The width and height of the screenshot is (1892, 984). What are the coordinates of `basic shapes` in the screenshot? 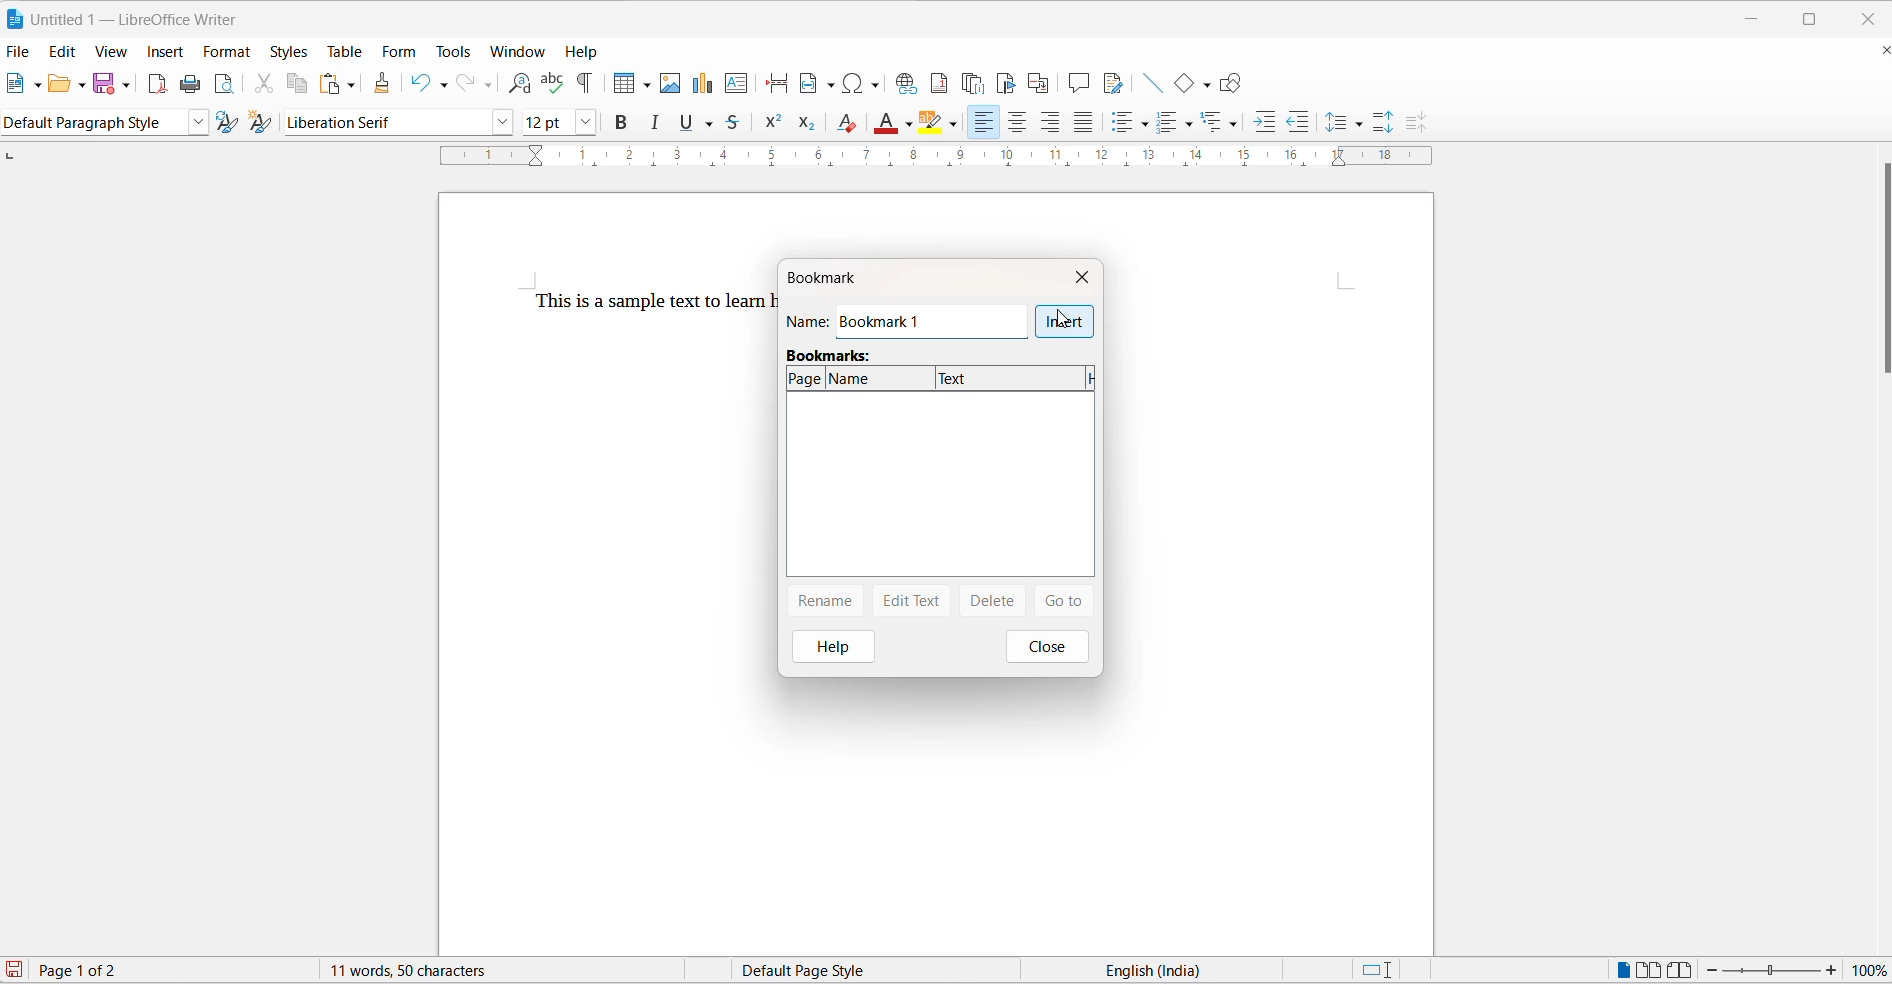 It's located at (1181, 84).